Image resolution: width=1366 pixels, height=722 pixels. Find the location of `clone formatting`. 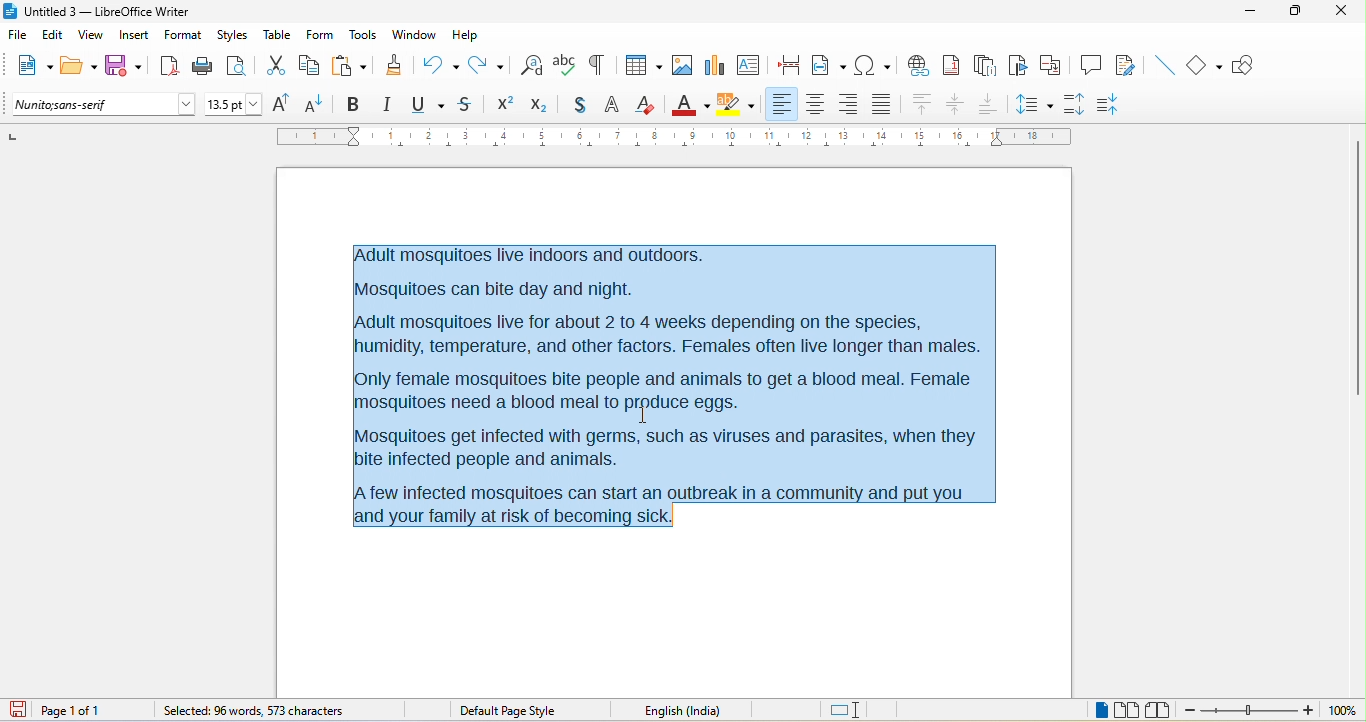

clone formatting is located at coordinates (397, 67).